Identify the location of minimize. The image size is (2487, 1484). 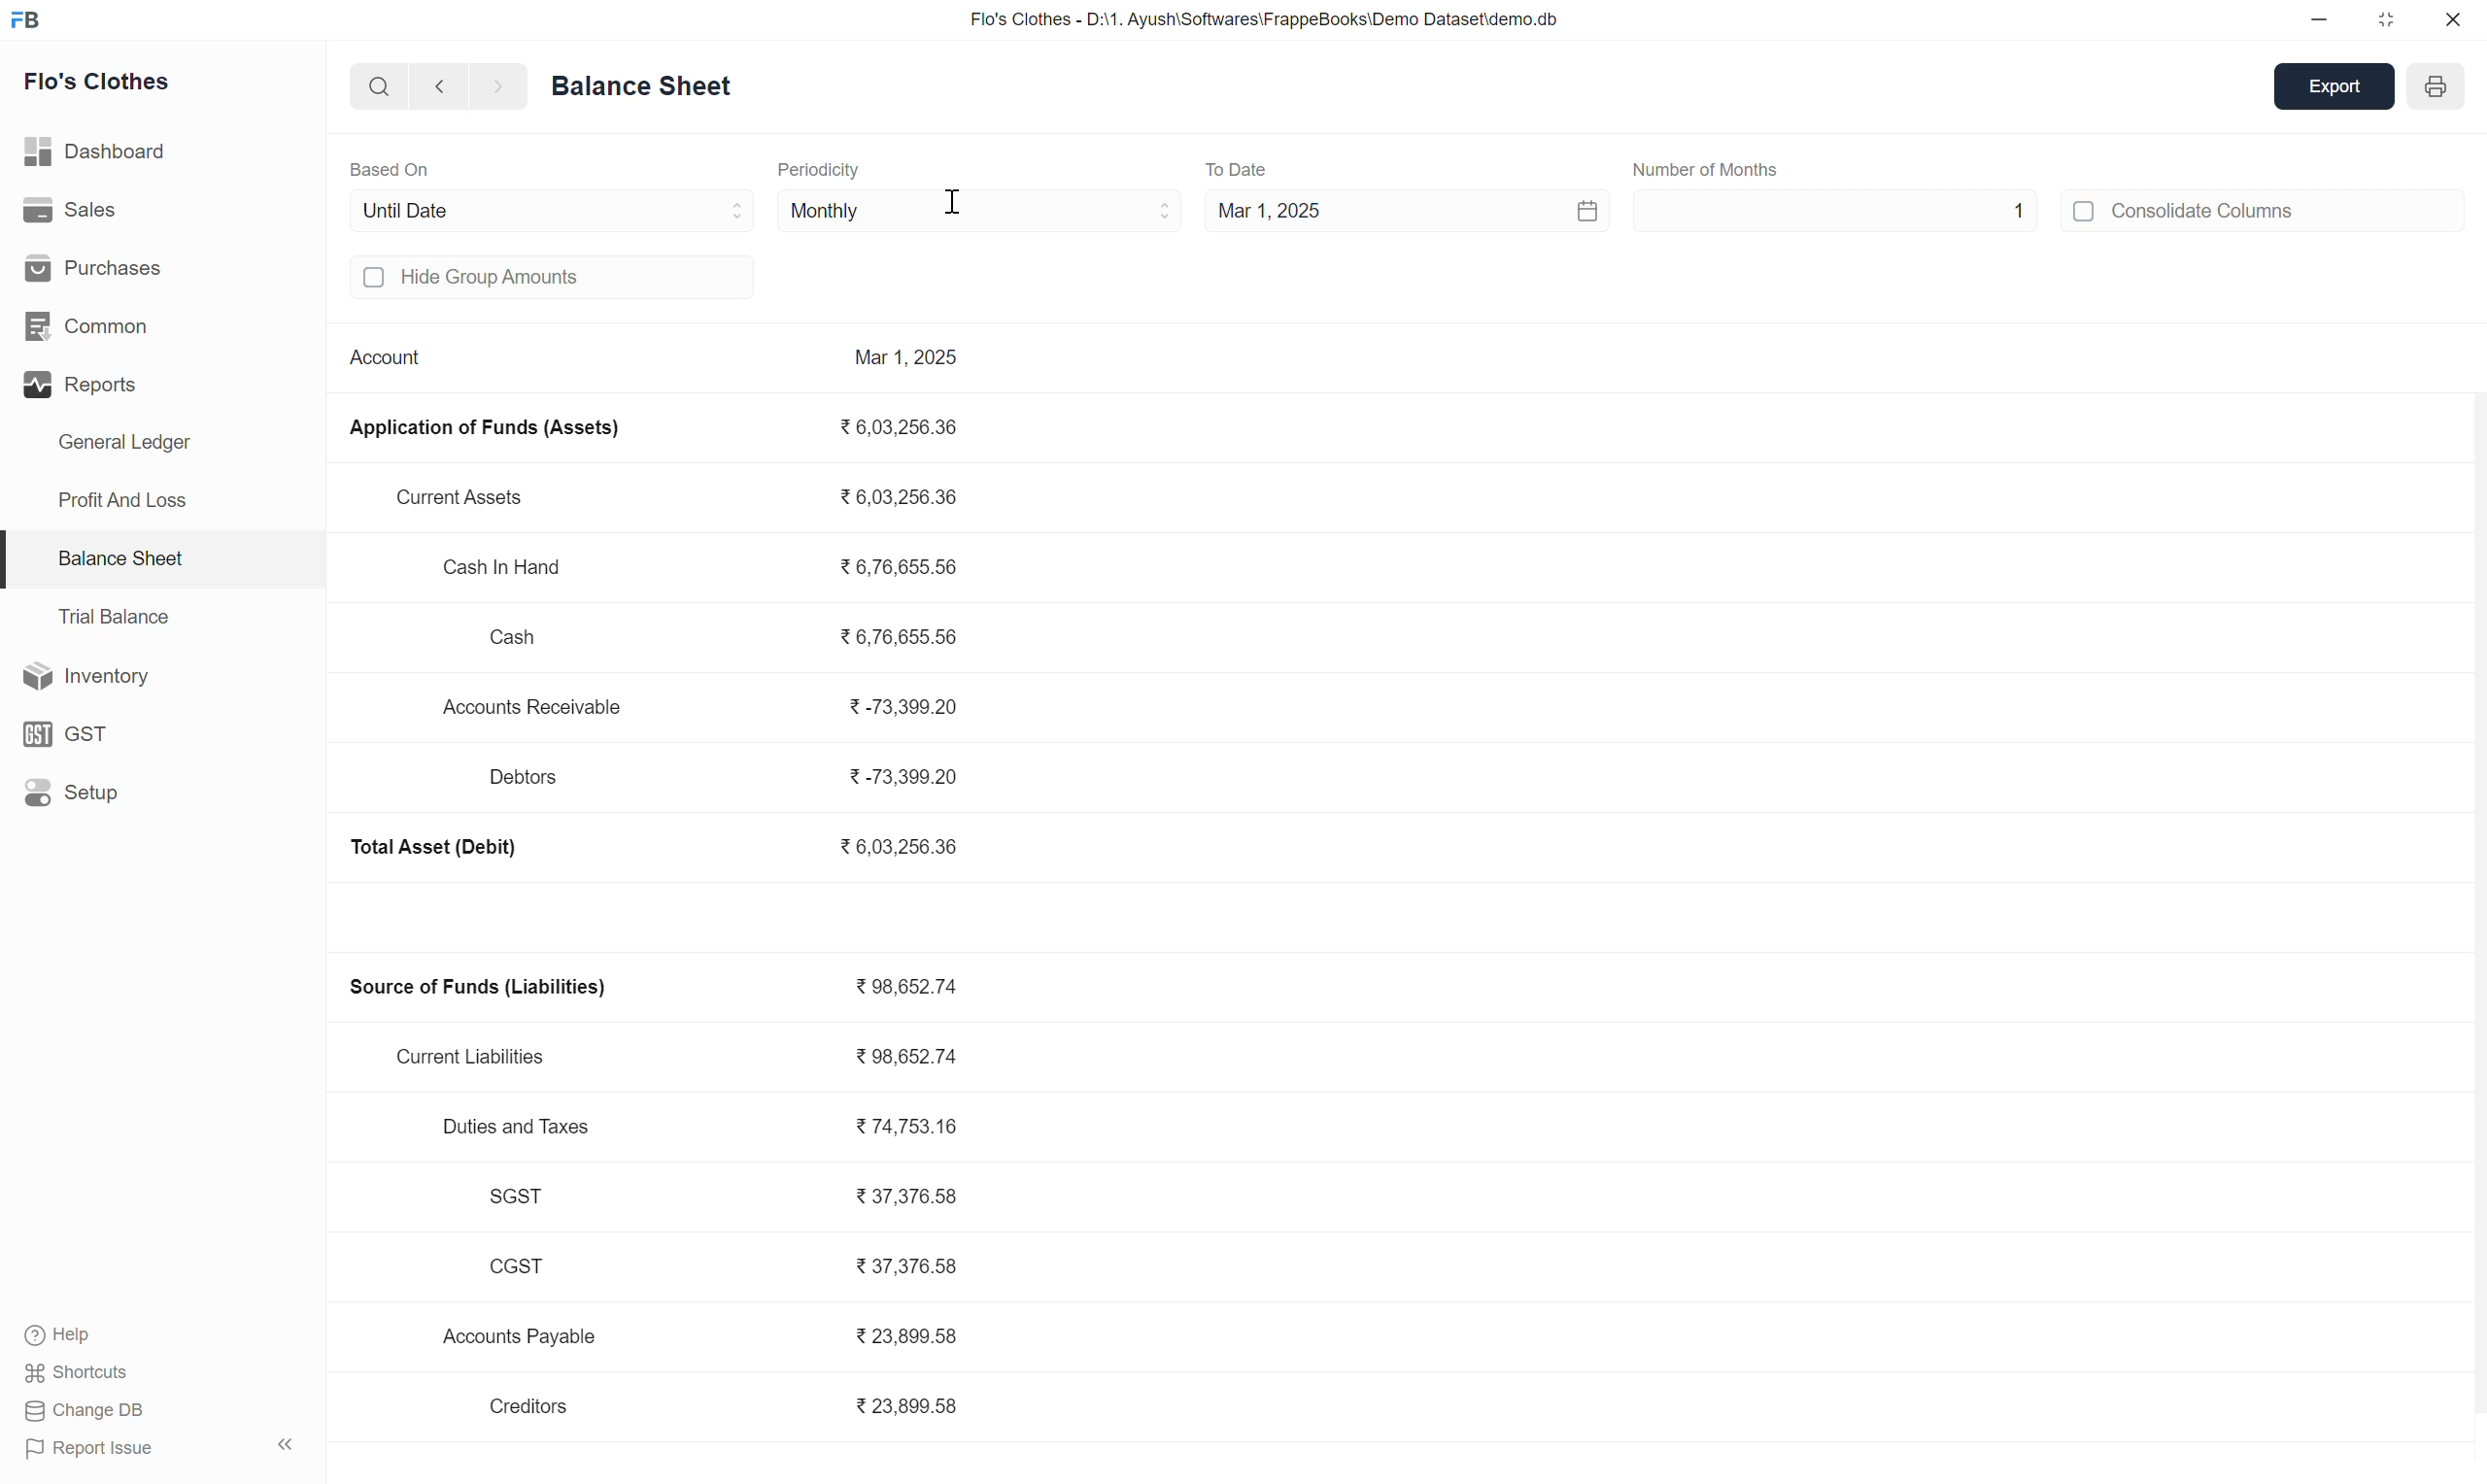
(2314, 20).